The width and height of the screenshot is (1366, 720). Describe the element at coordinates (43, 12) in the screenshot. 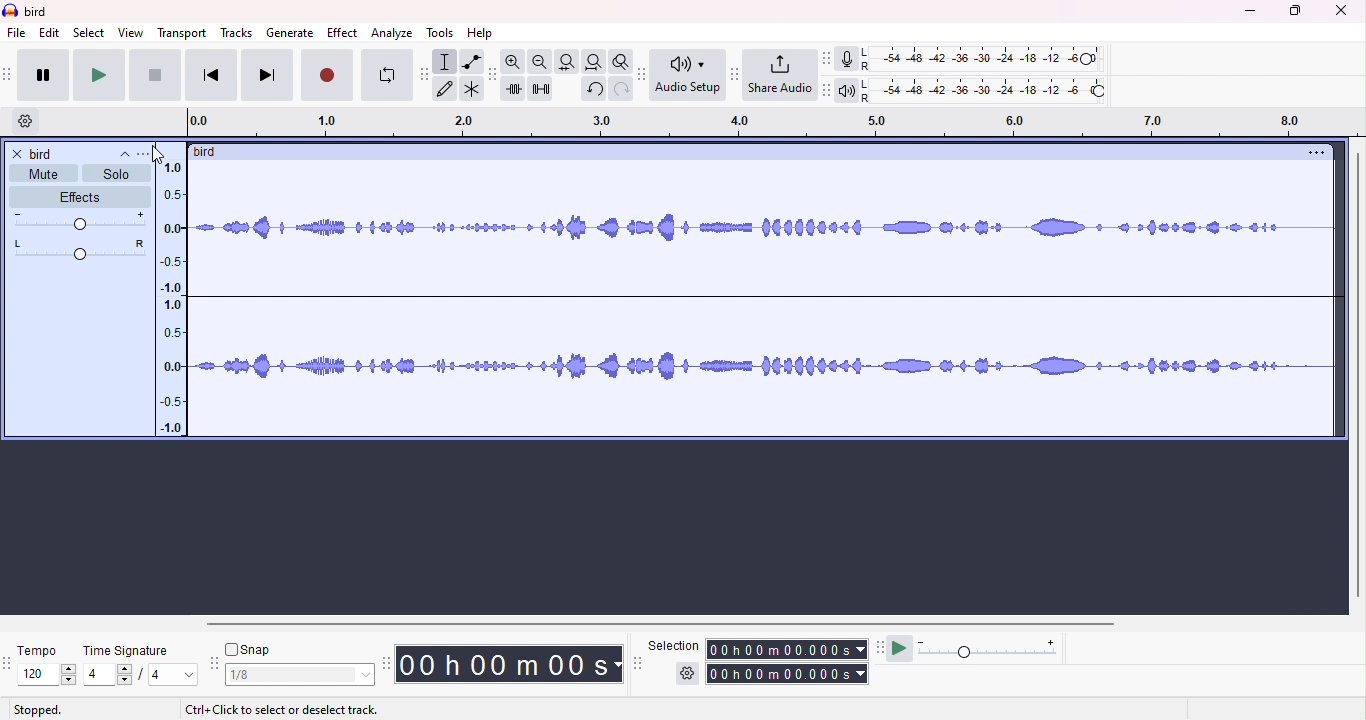

I see `title` at that location.